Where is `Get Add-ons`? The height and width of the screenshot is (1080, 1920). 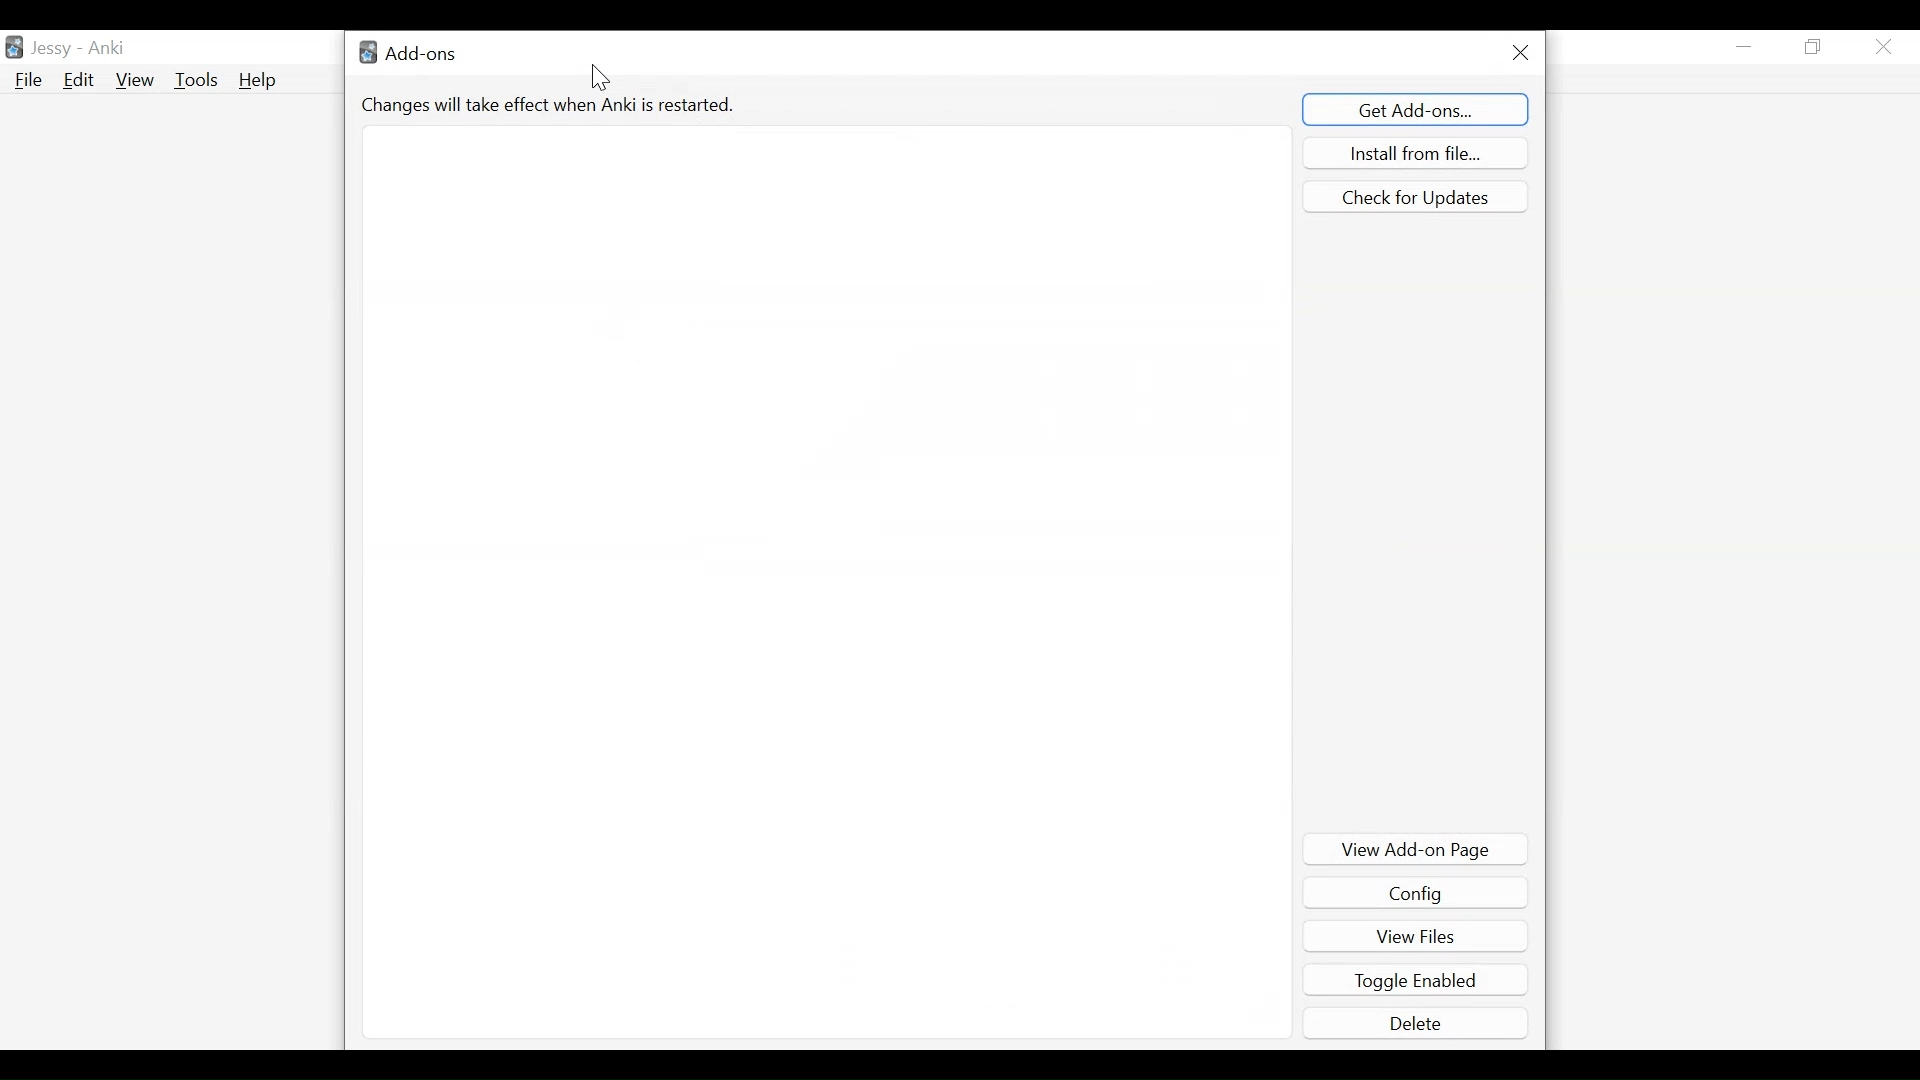 Get Add-ons is located at coordinates (1418, 108).